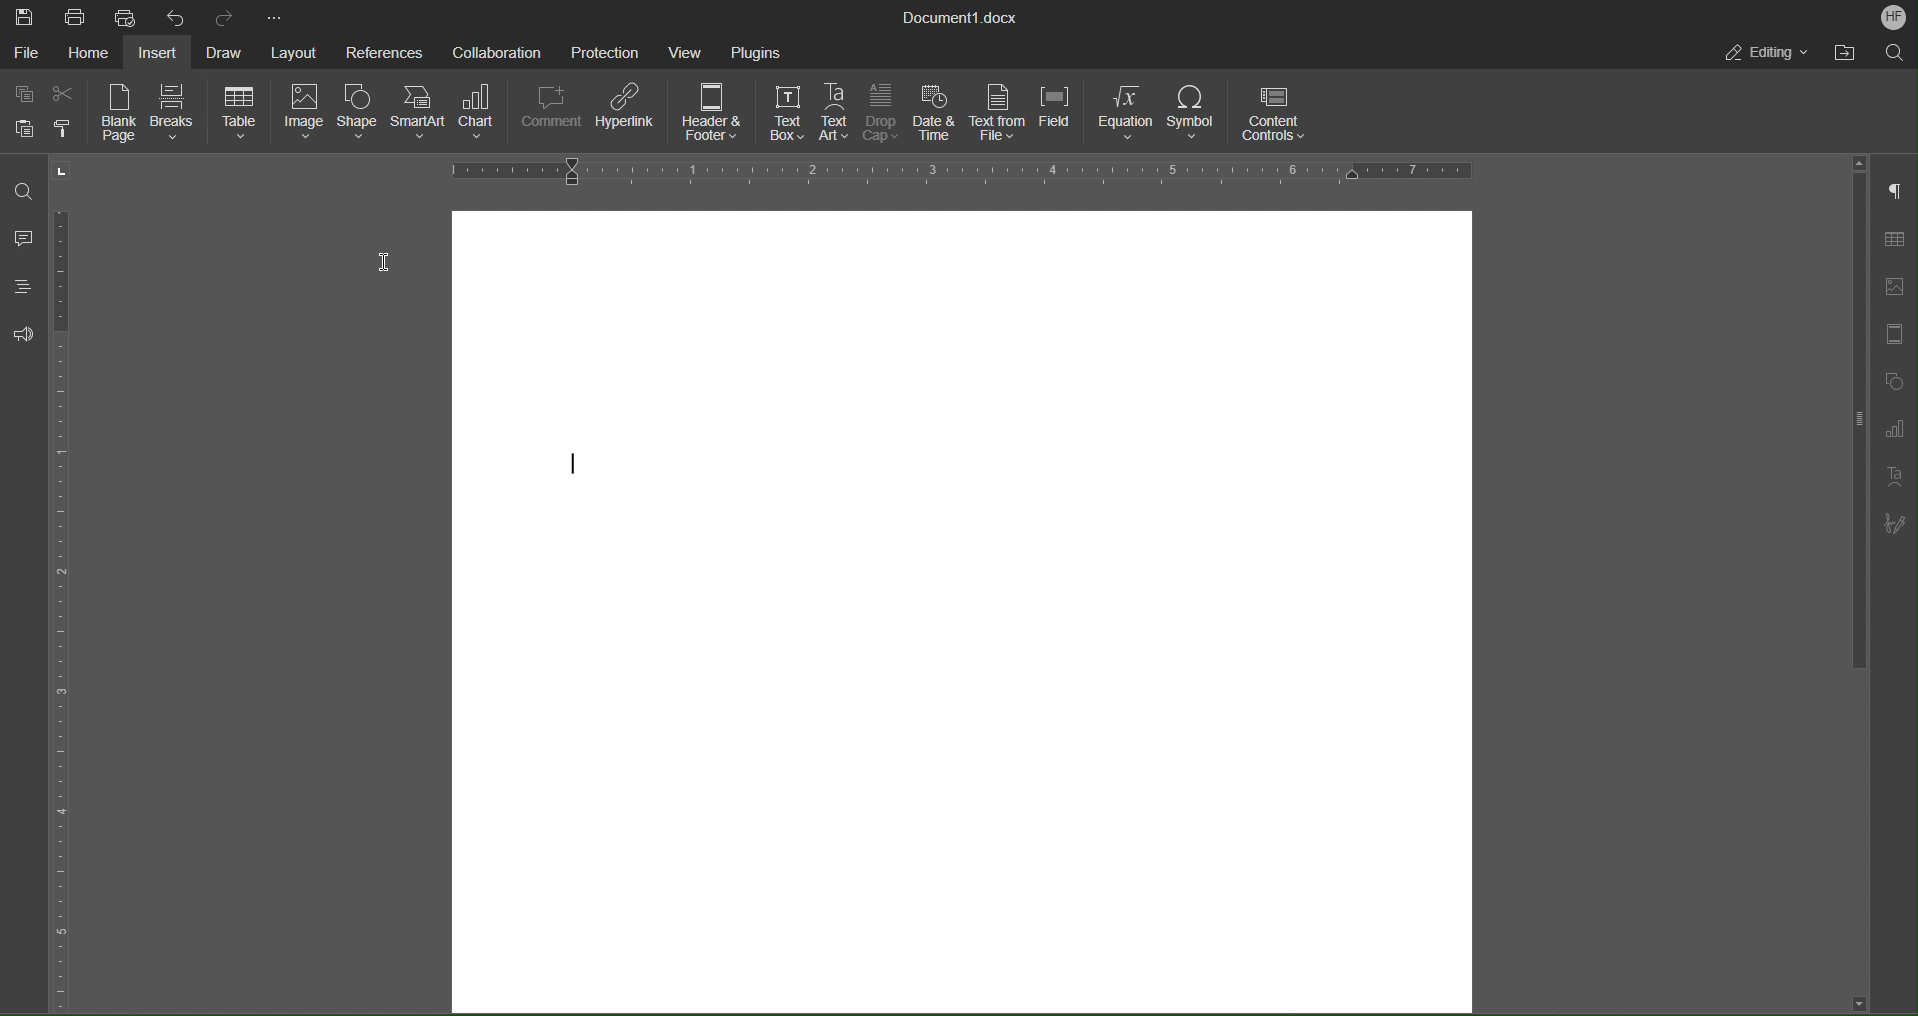 This screenshot has width=1918, height=1016. What do you see at coordinates (23, 15) in the screenshot?
I see `Save` at bounding box center [23, 15].